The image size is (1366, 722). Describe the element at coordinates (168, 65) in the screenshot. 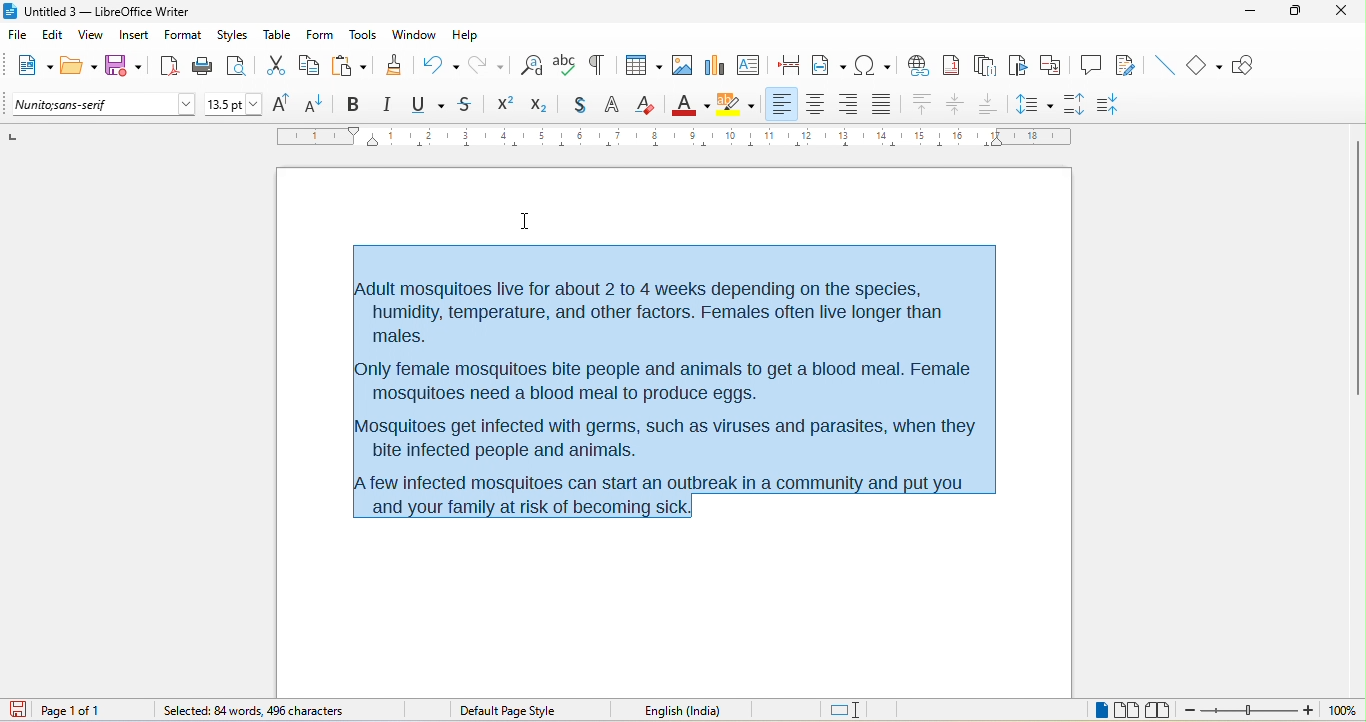

I see `export directly as pdf` at that location.